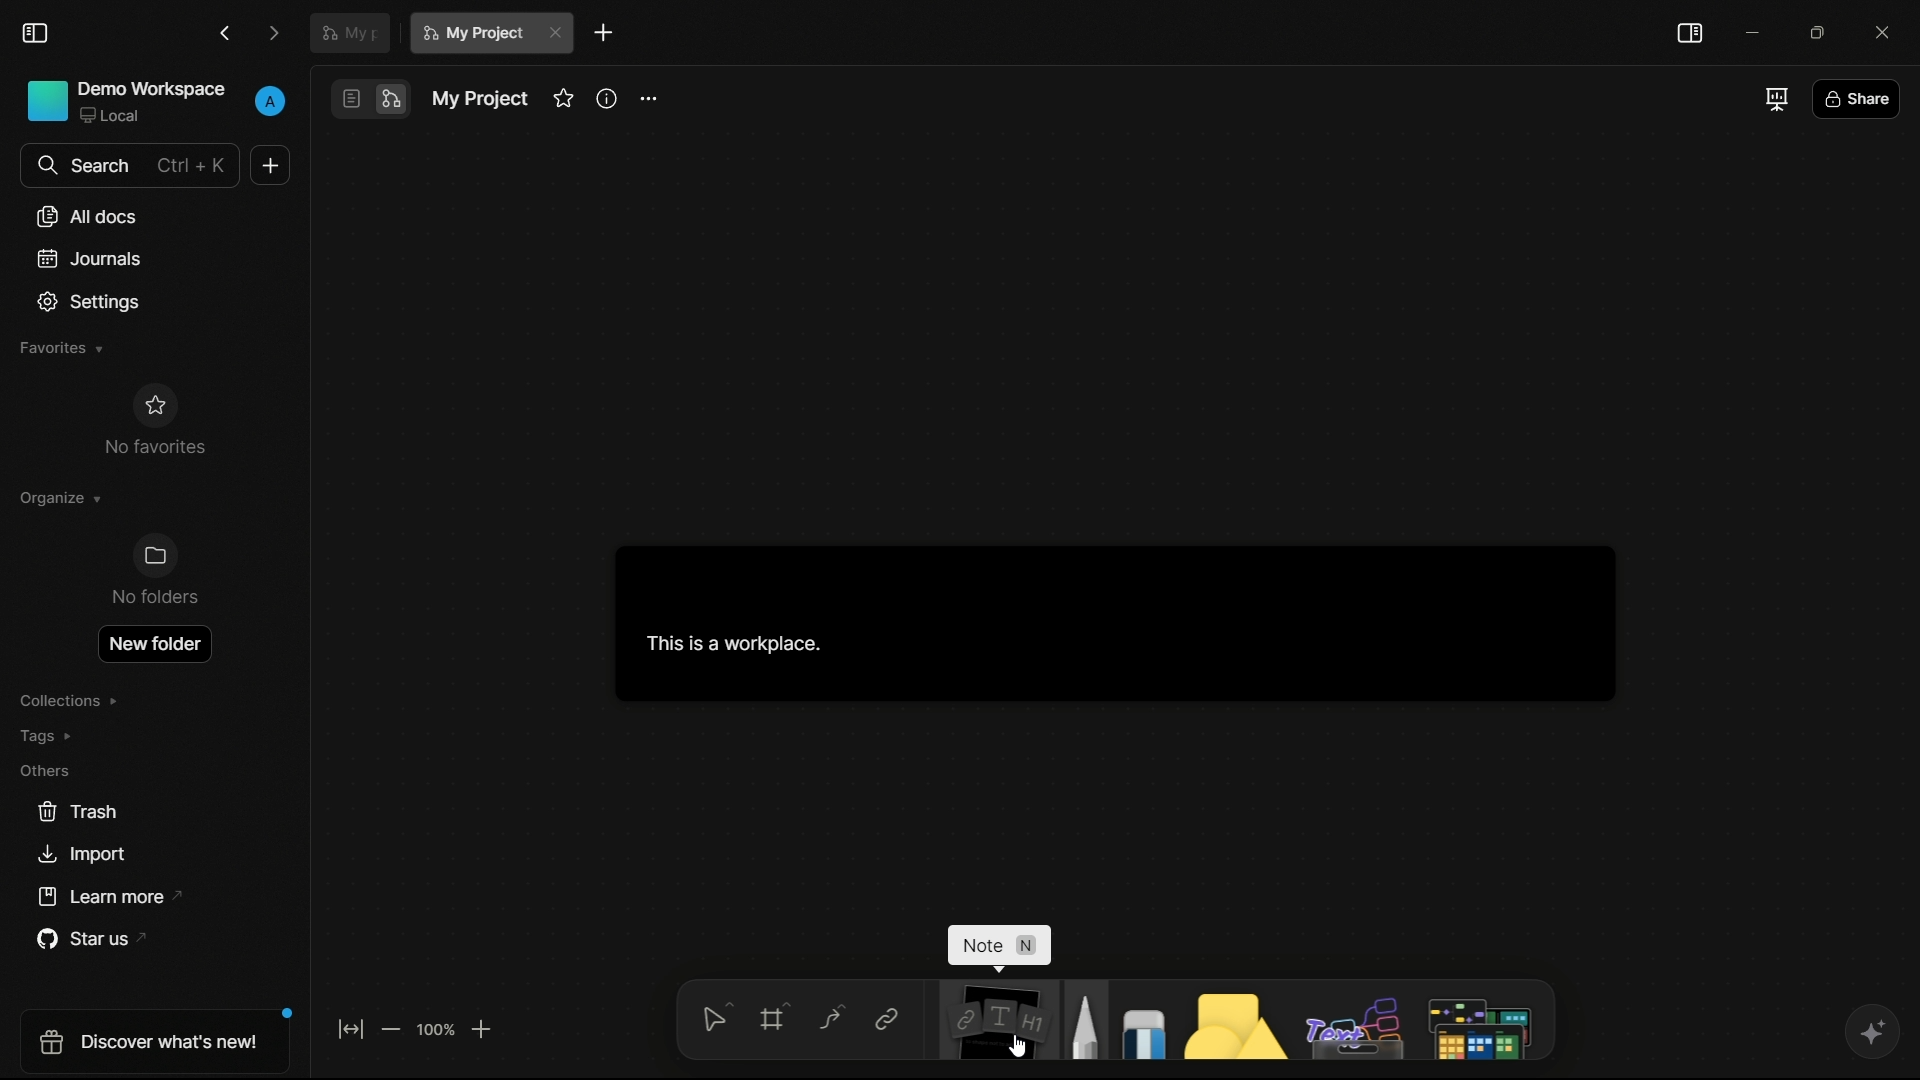 This screenshot has width=1920, height=1080. I want to click on eraser, so click(1138, 1019).